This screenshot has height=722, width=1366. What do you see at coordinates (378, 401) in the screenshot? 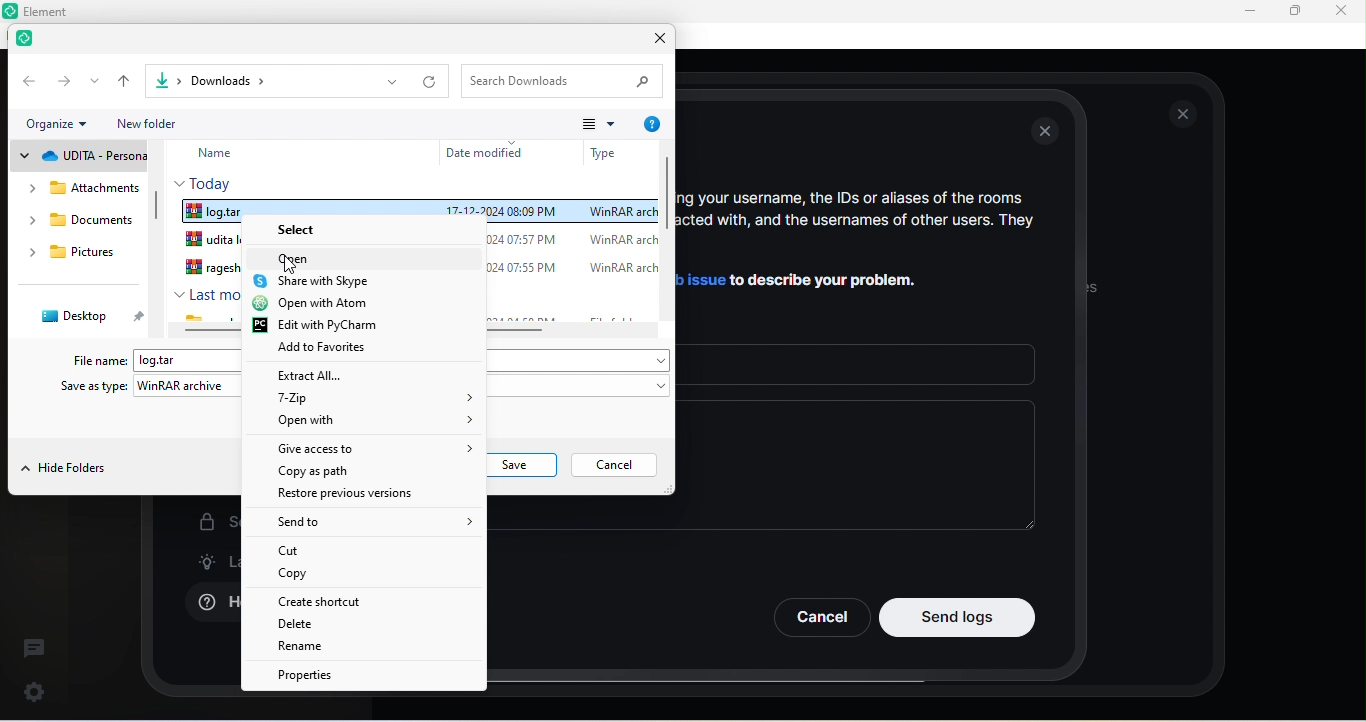
I see `7zip` at bounding box center [378, 401].